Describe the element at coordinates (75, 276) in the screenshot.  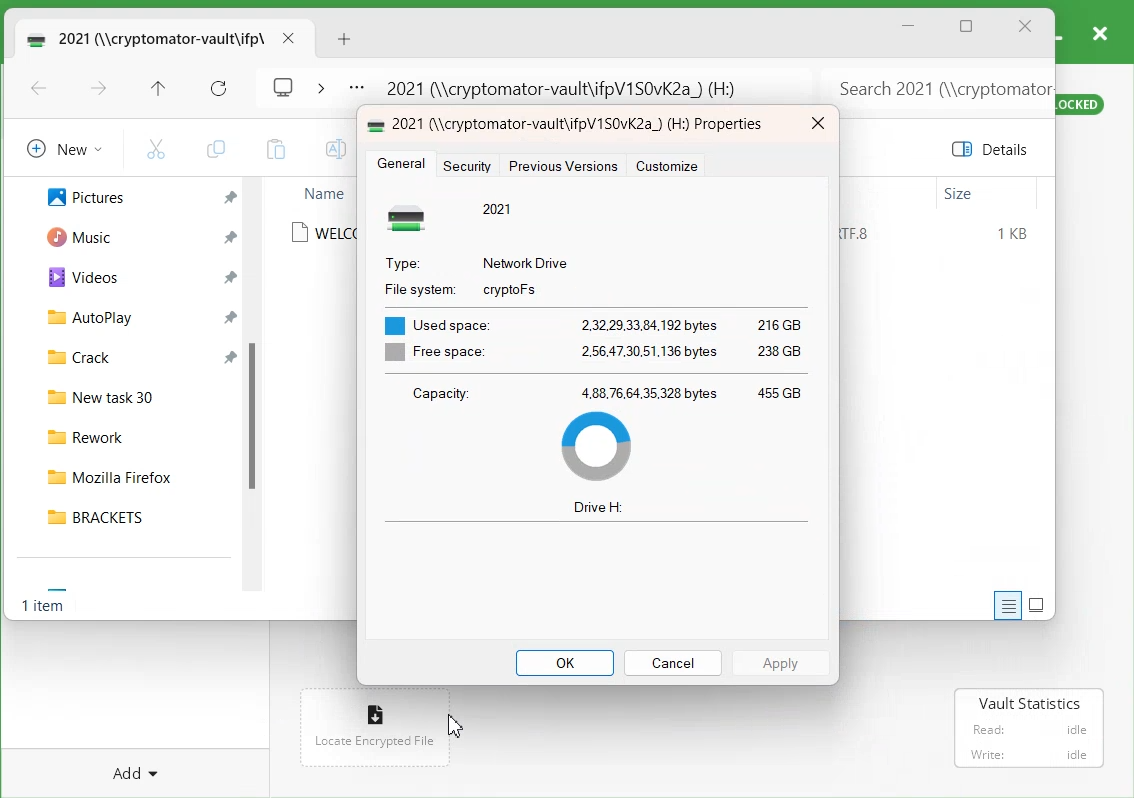
I see `Videos` at that location.